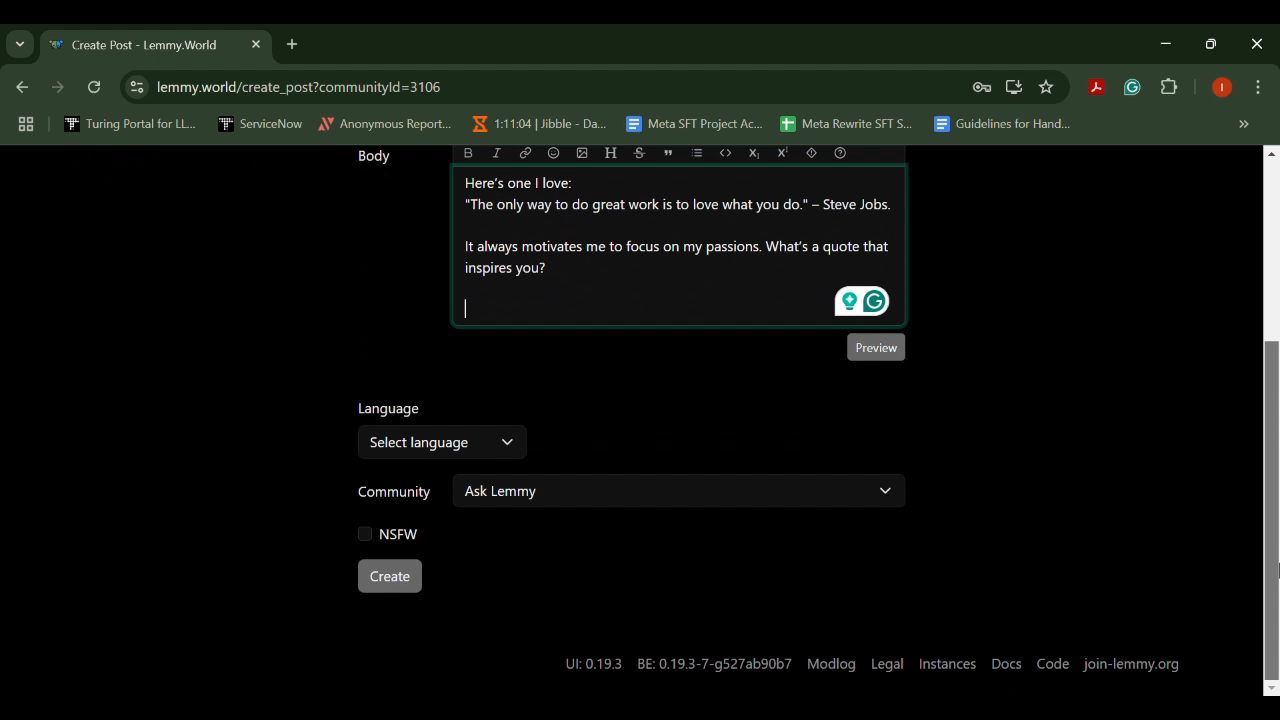 The image size is (1280, 720). Describe the element at coordinates (498, 153) in the screenshot. I see `italic` at that location.